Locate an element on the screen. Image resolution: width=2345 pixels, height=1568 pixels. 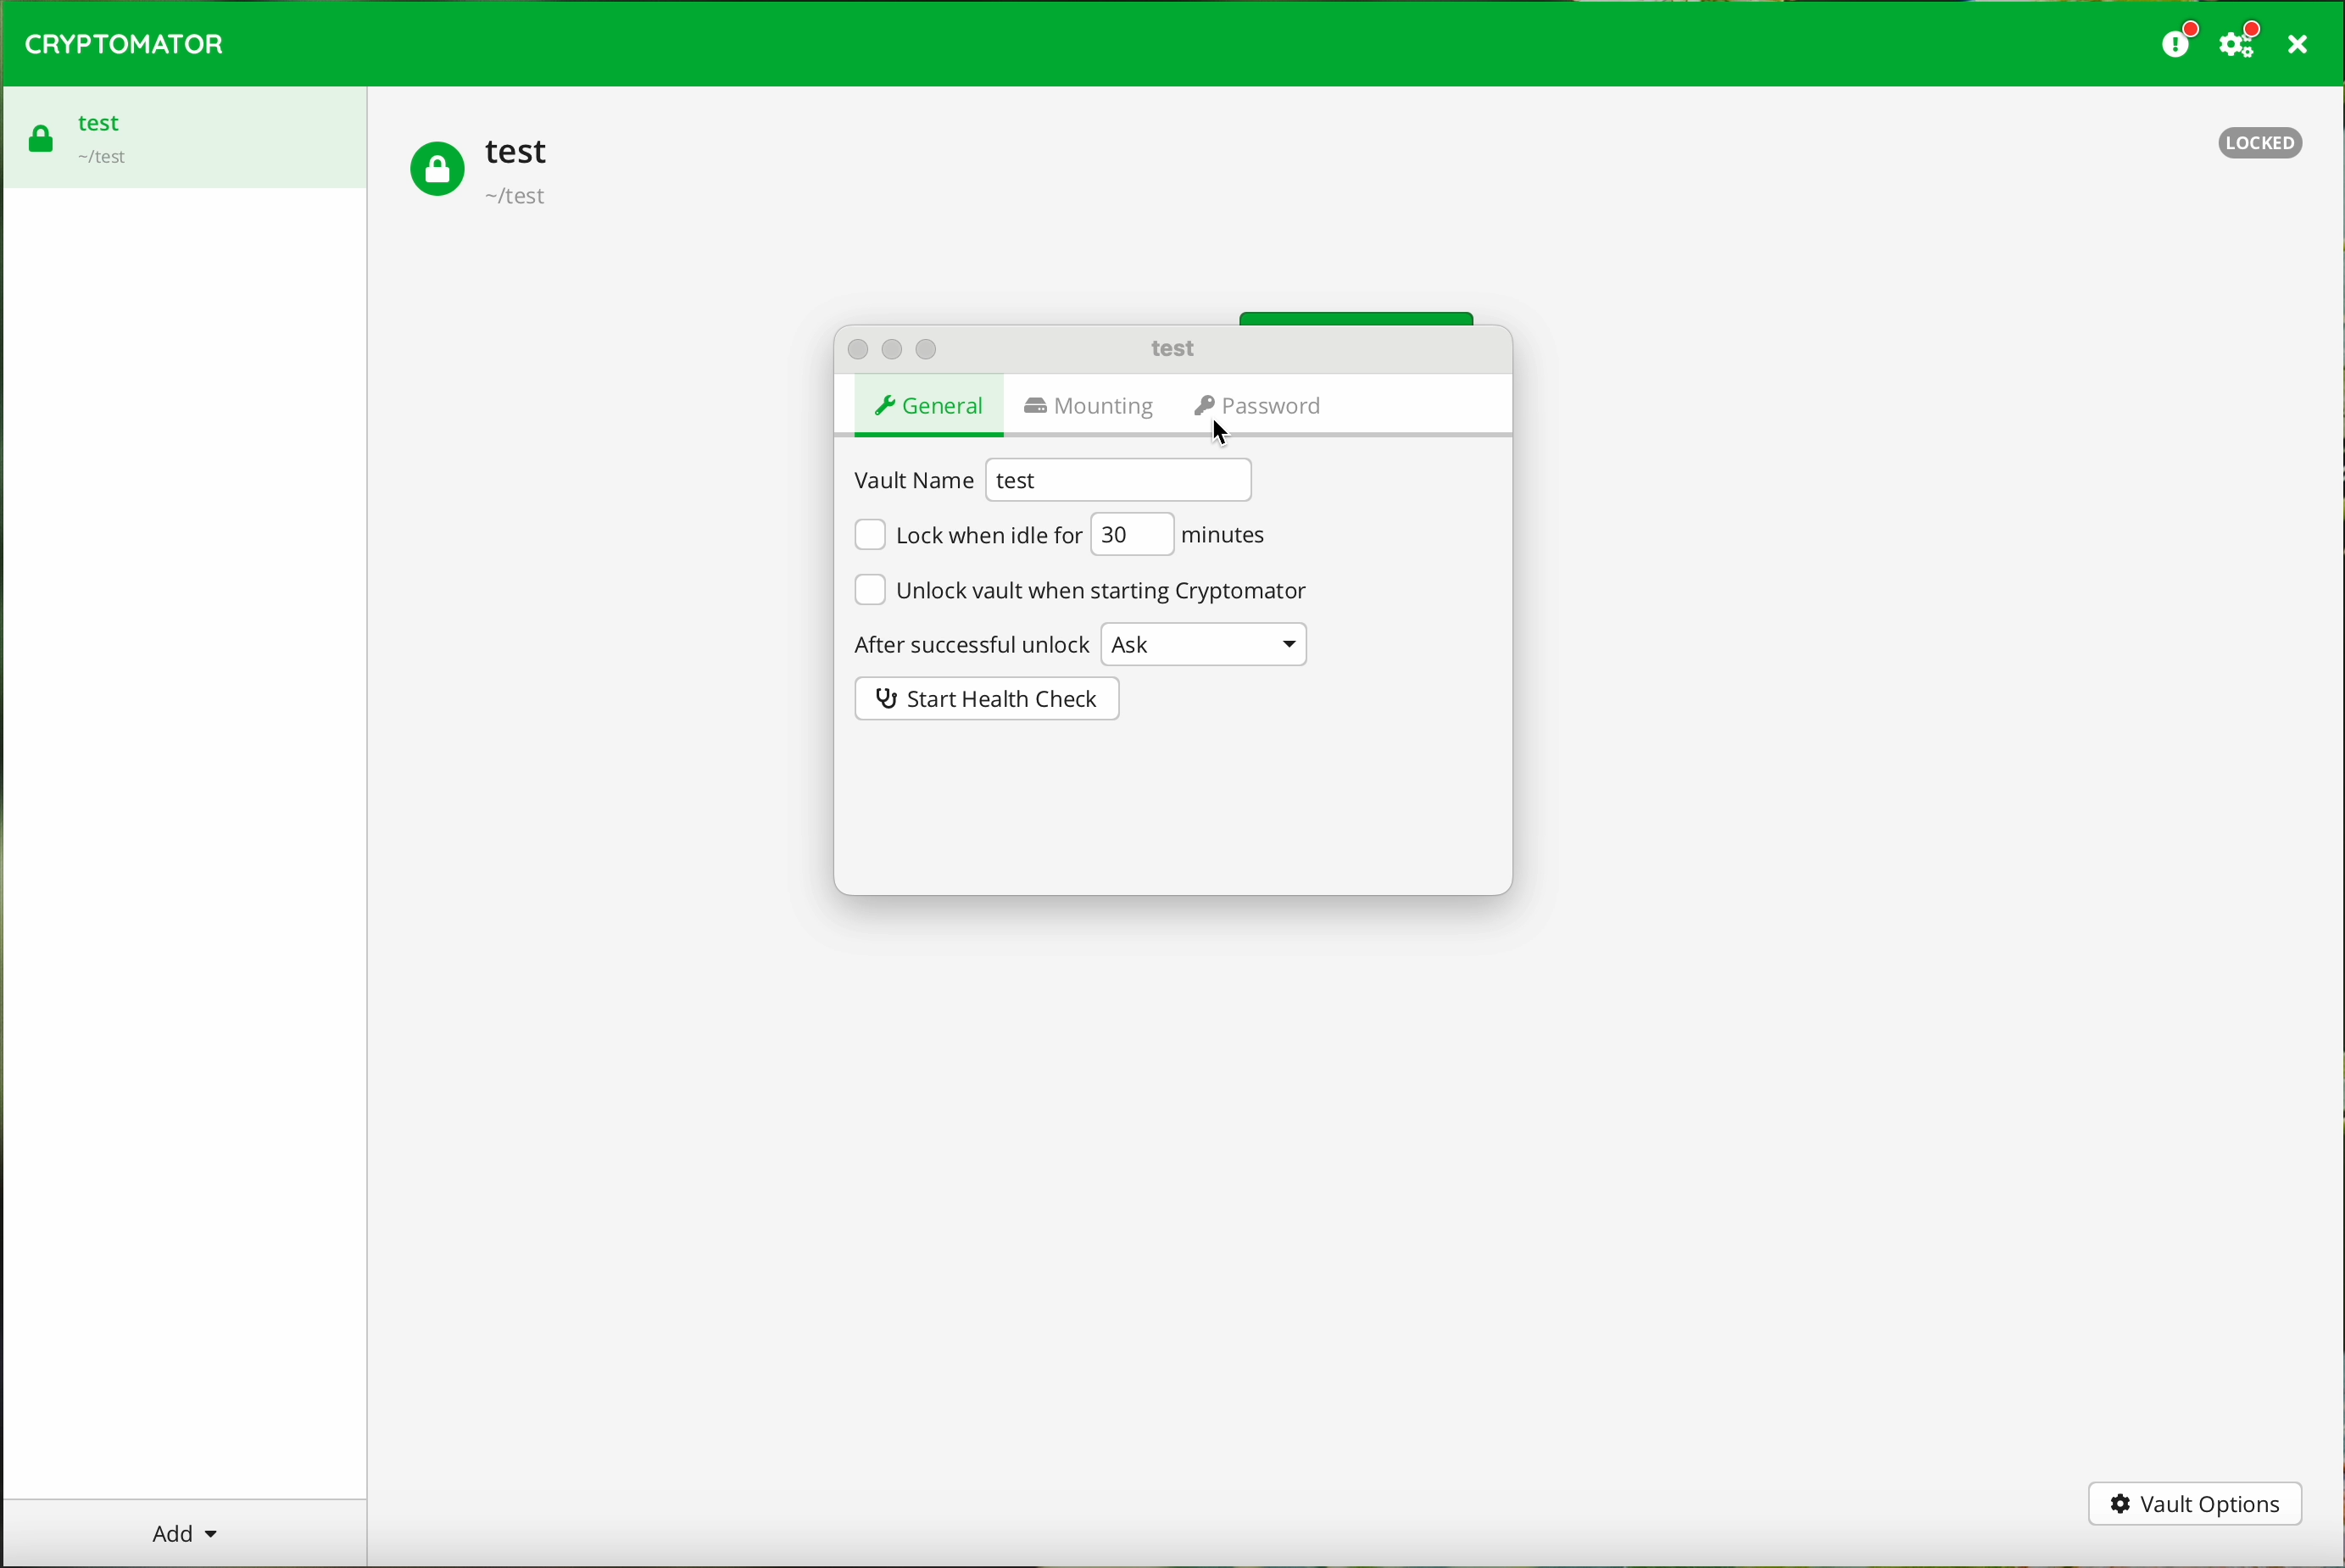
Ask is located at coordinates (1204, 643).